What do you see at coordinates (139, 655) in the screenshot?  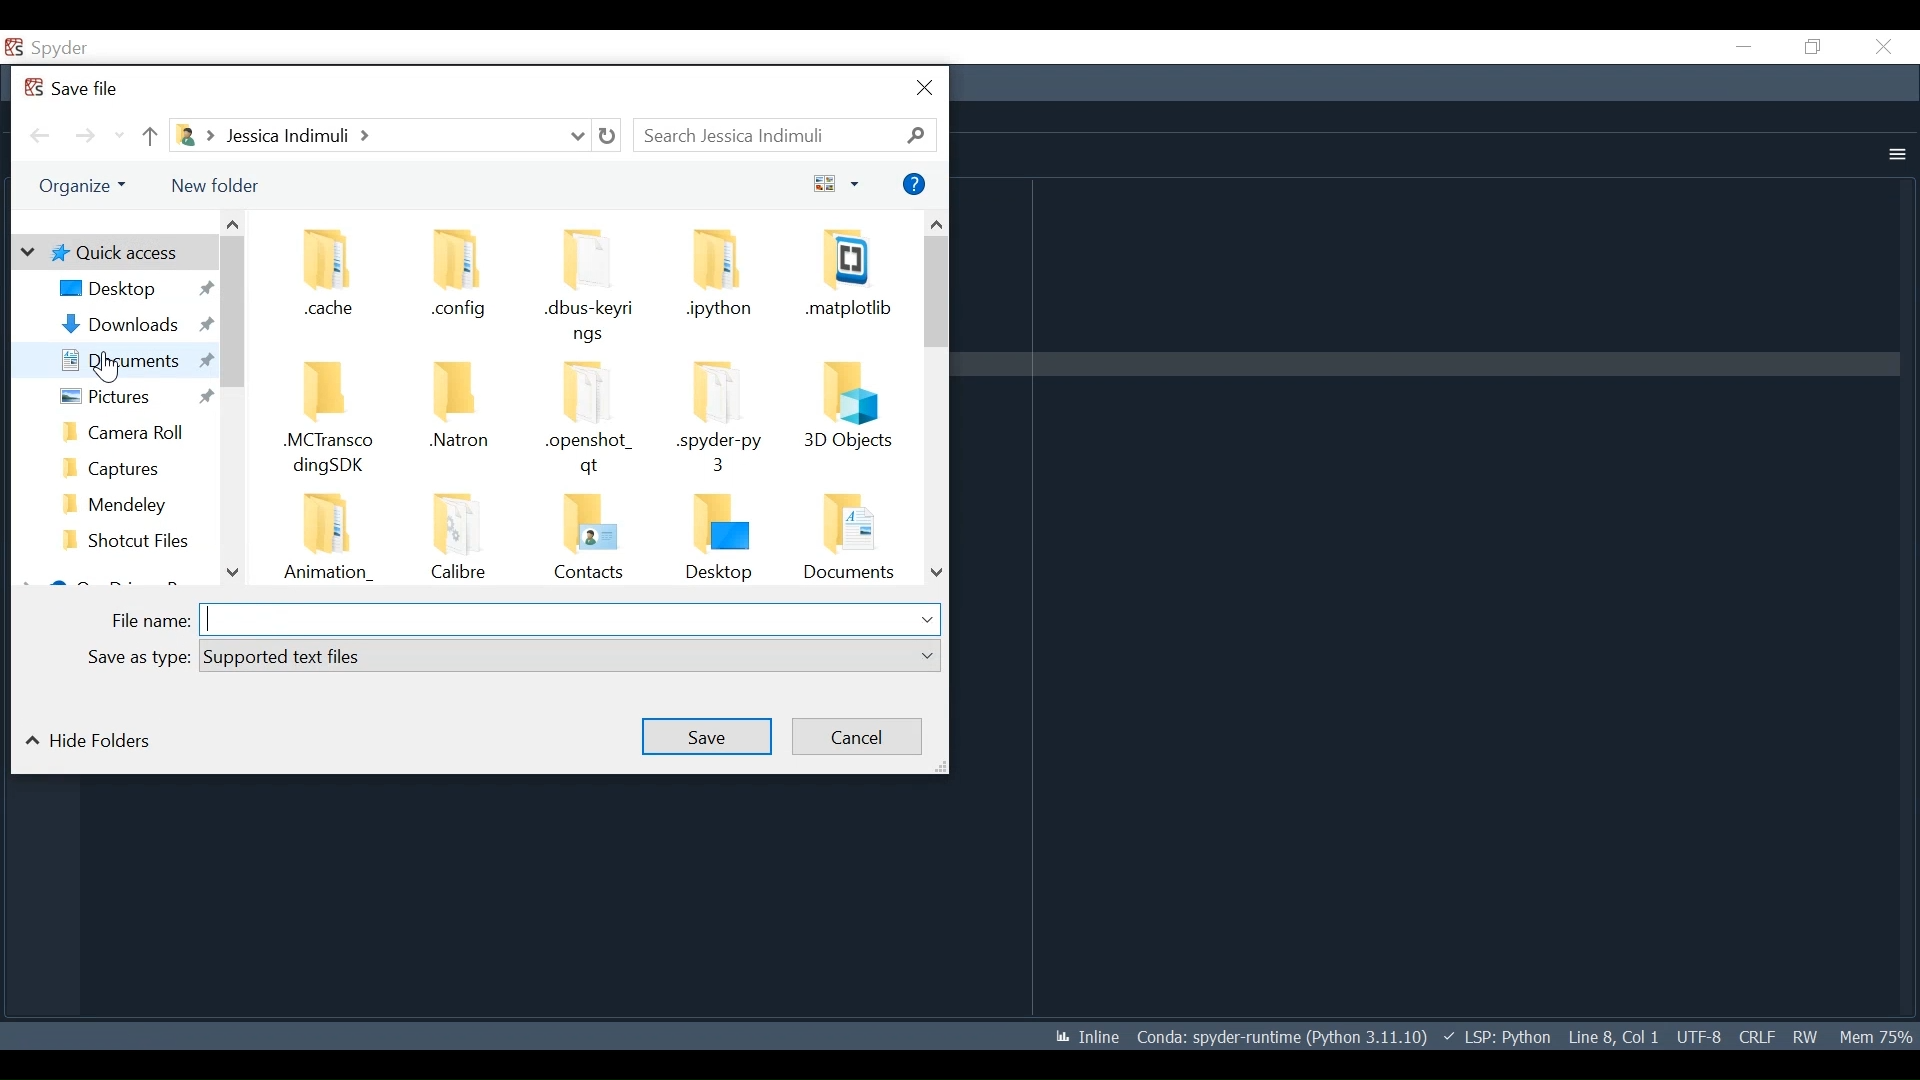 I see `Save as type` at bounding box center [139, 655].